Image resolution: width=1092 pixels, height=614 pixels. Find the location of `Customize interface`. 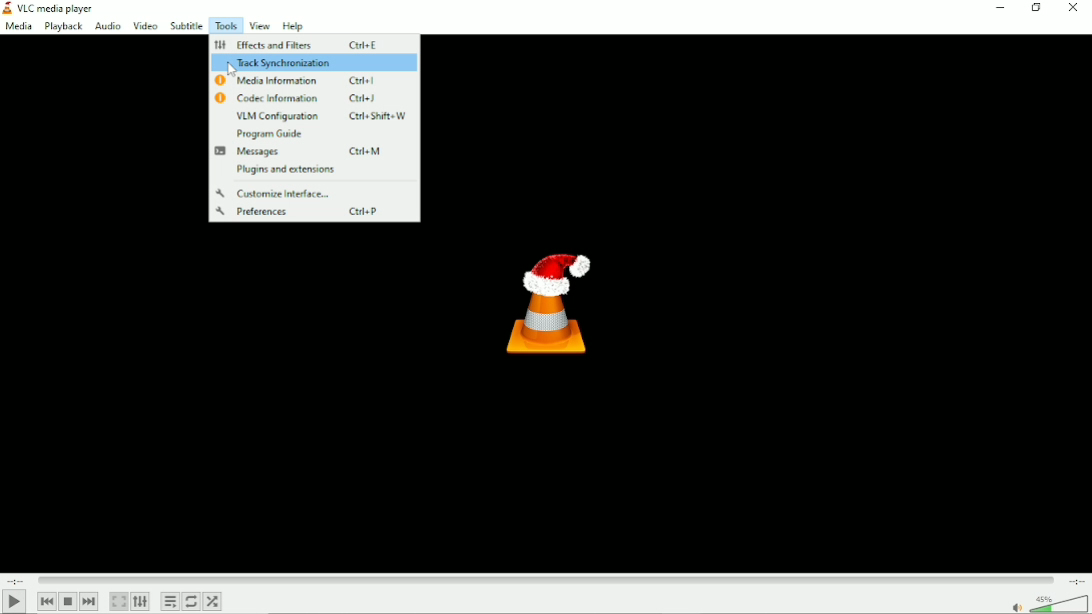

Customize interface is located at coordinates (278, 192).